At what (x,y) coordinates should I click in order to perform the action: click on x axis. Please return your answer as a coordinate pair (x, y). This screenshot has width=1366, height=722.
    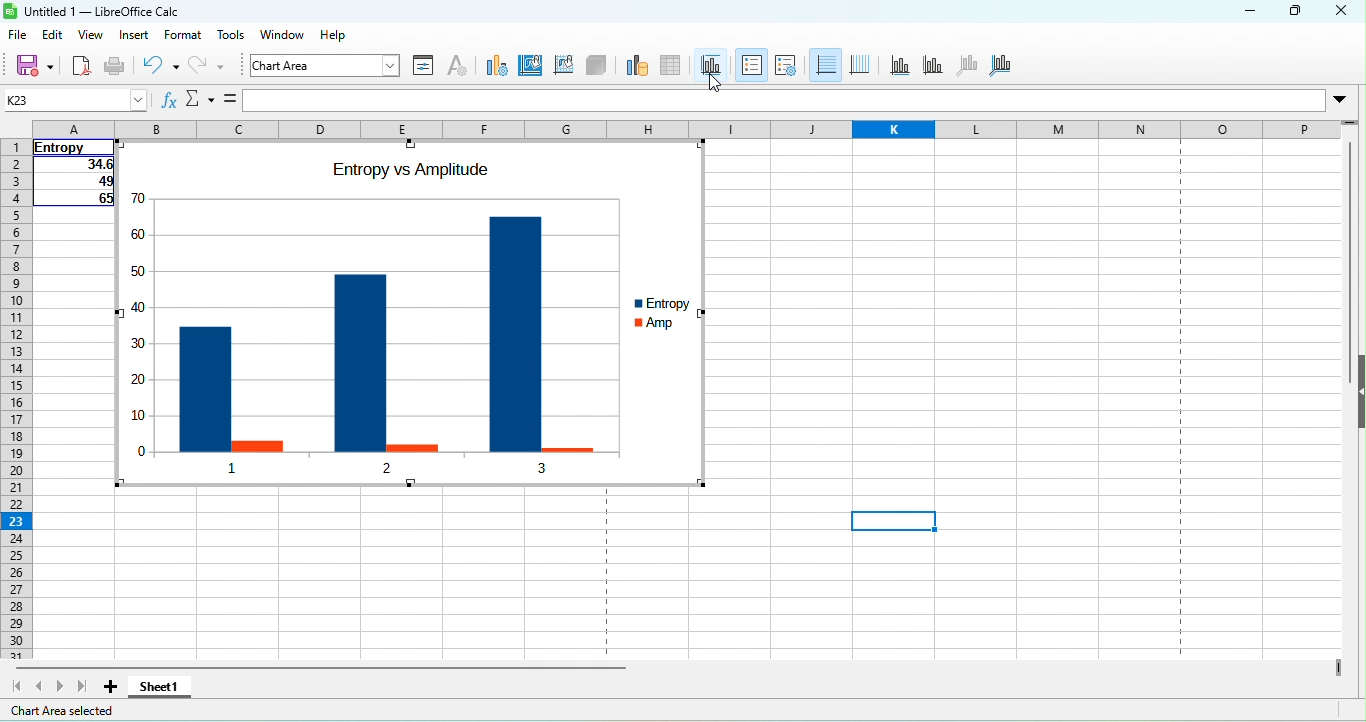
    Looking at the image, I should click on (899, 65).